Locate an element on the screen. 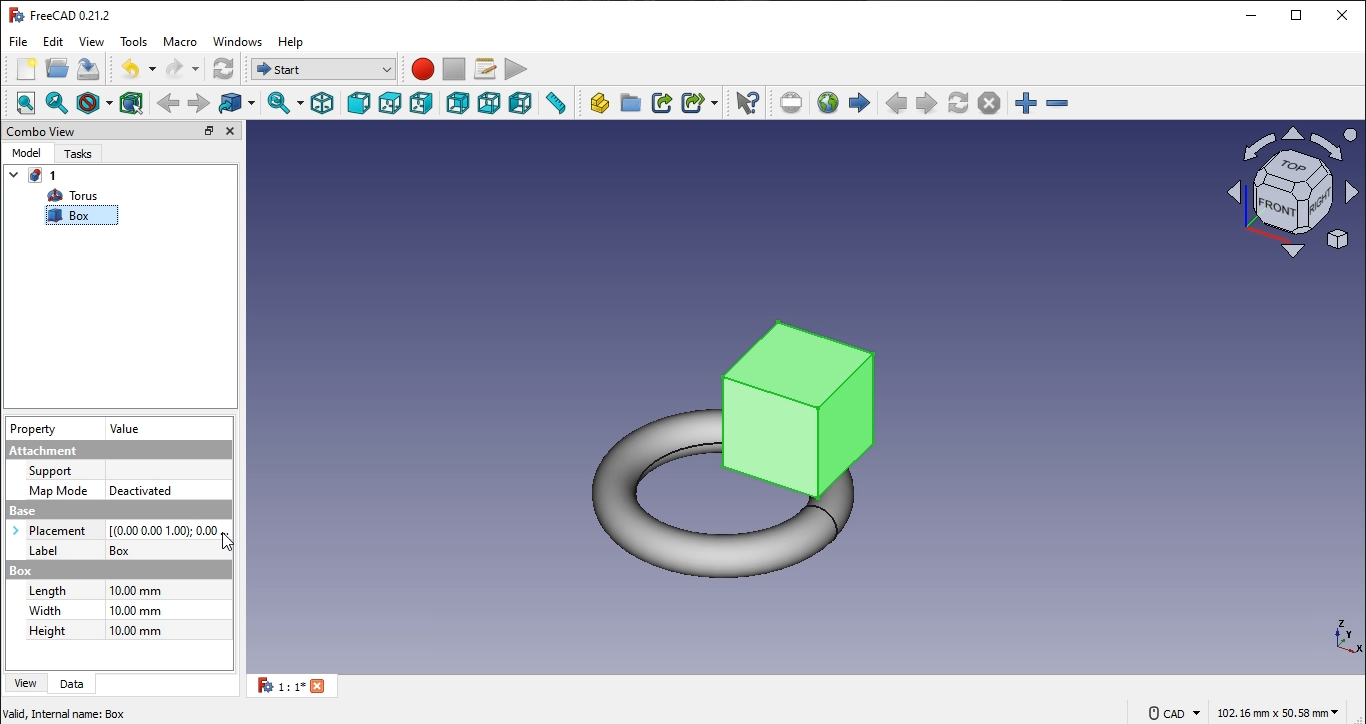 This screenshot has width=1366, height=724. previouspage is located at coordinates (896, 103).